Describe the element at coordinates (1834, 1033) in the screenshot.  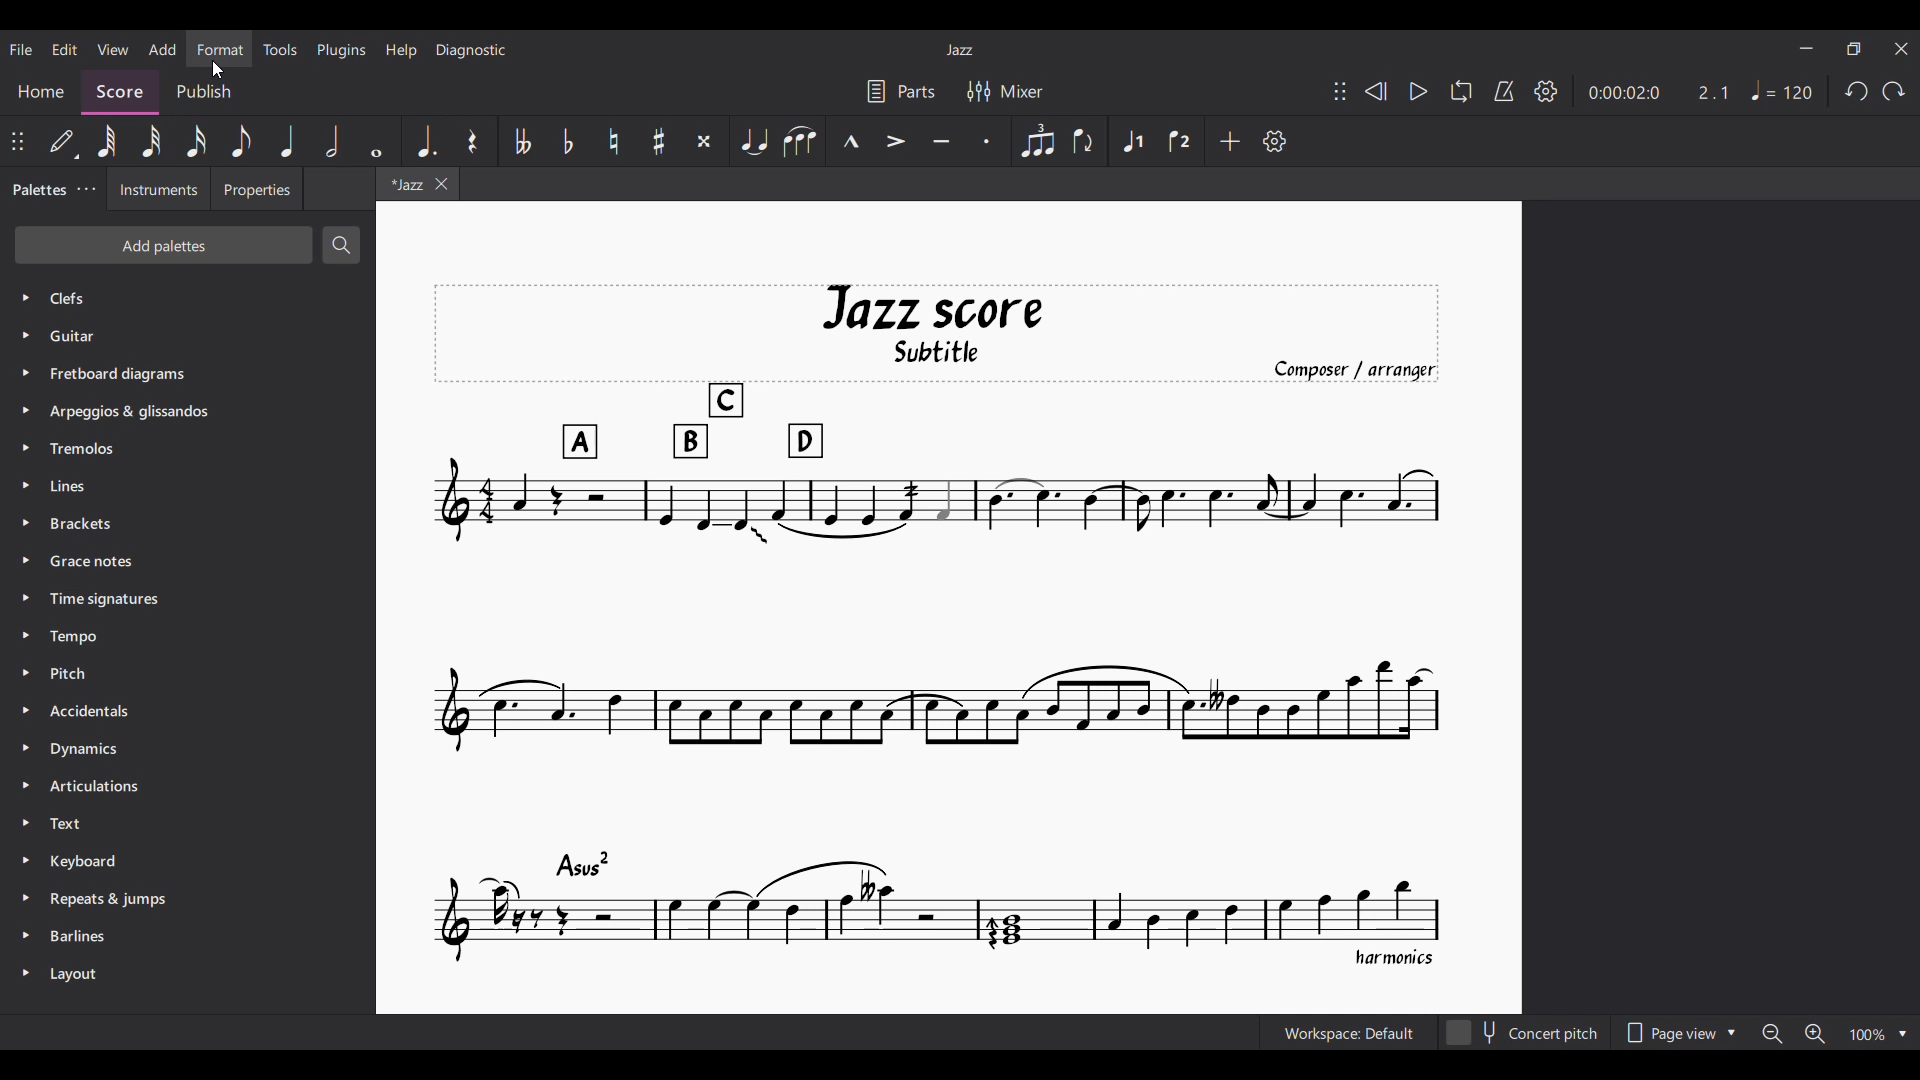
I see `Zoom options` at that location.